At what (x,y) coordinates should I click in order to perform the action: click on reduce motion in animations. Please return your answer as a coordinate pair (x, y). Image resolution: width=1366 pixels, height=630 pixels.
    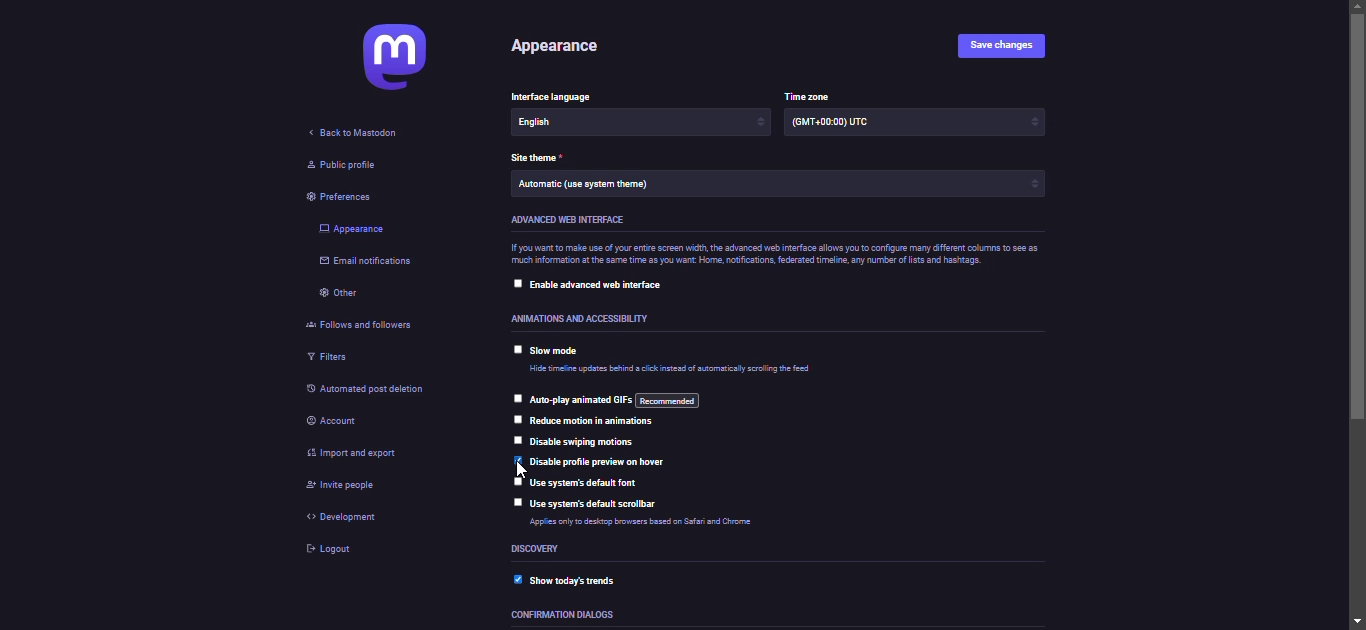
    Looking at the image, I should click on (597, 422).